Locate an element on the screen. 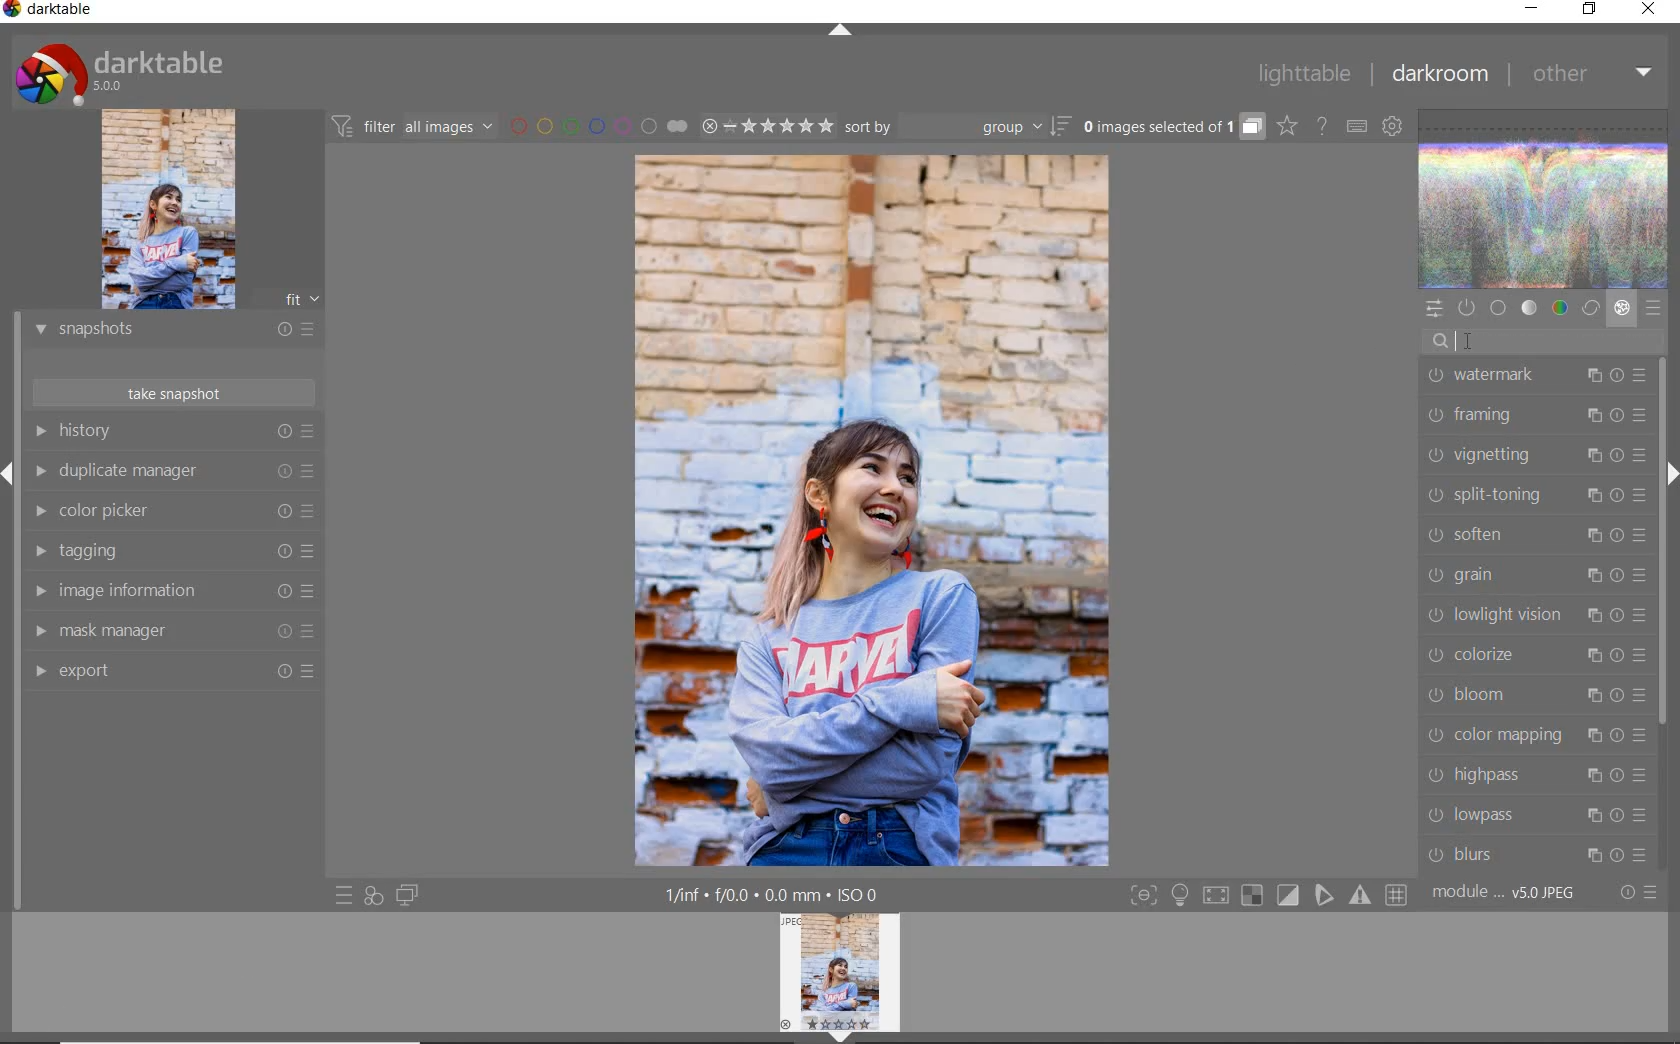 Image resolution: width=1680 pixels, height=1044 pixels. 1/inf*f/0.0 mm*ISO 0 is located at coordinates (777, 895).